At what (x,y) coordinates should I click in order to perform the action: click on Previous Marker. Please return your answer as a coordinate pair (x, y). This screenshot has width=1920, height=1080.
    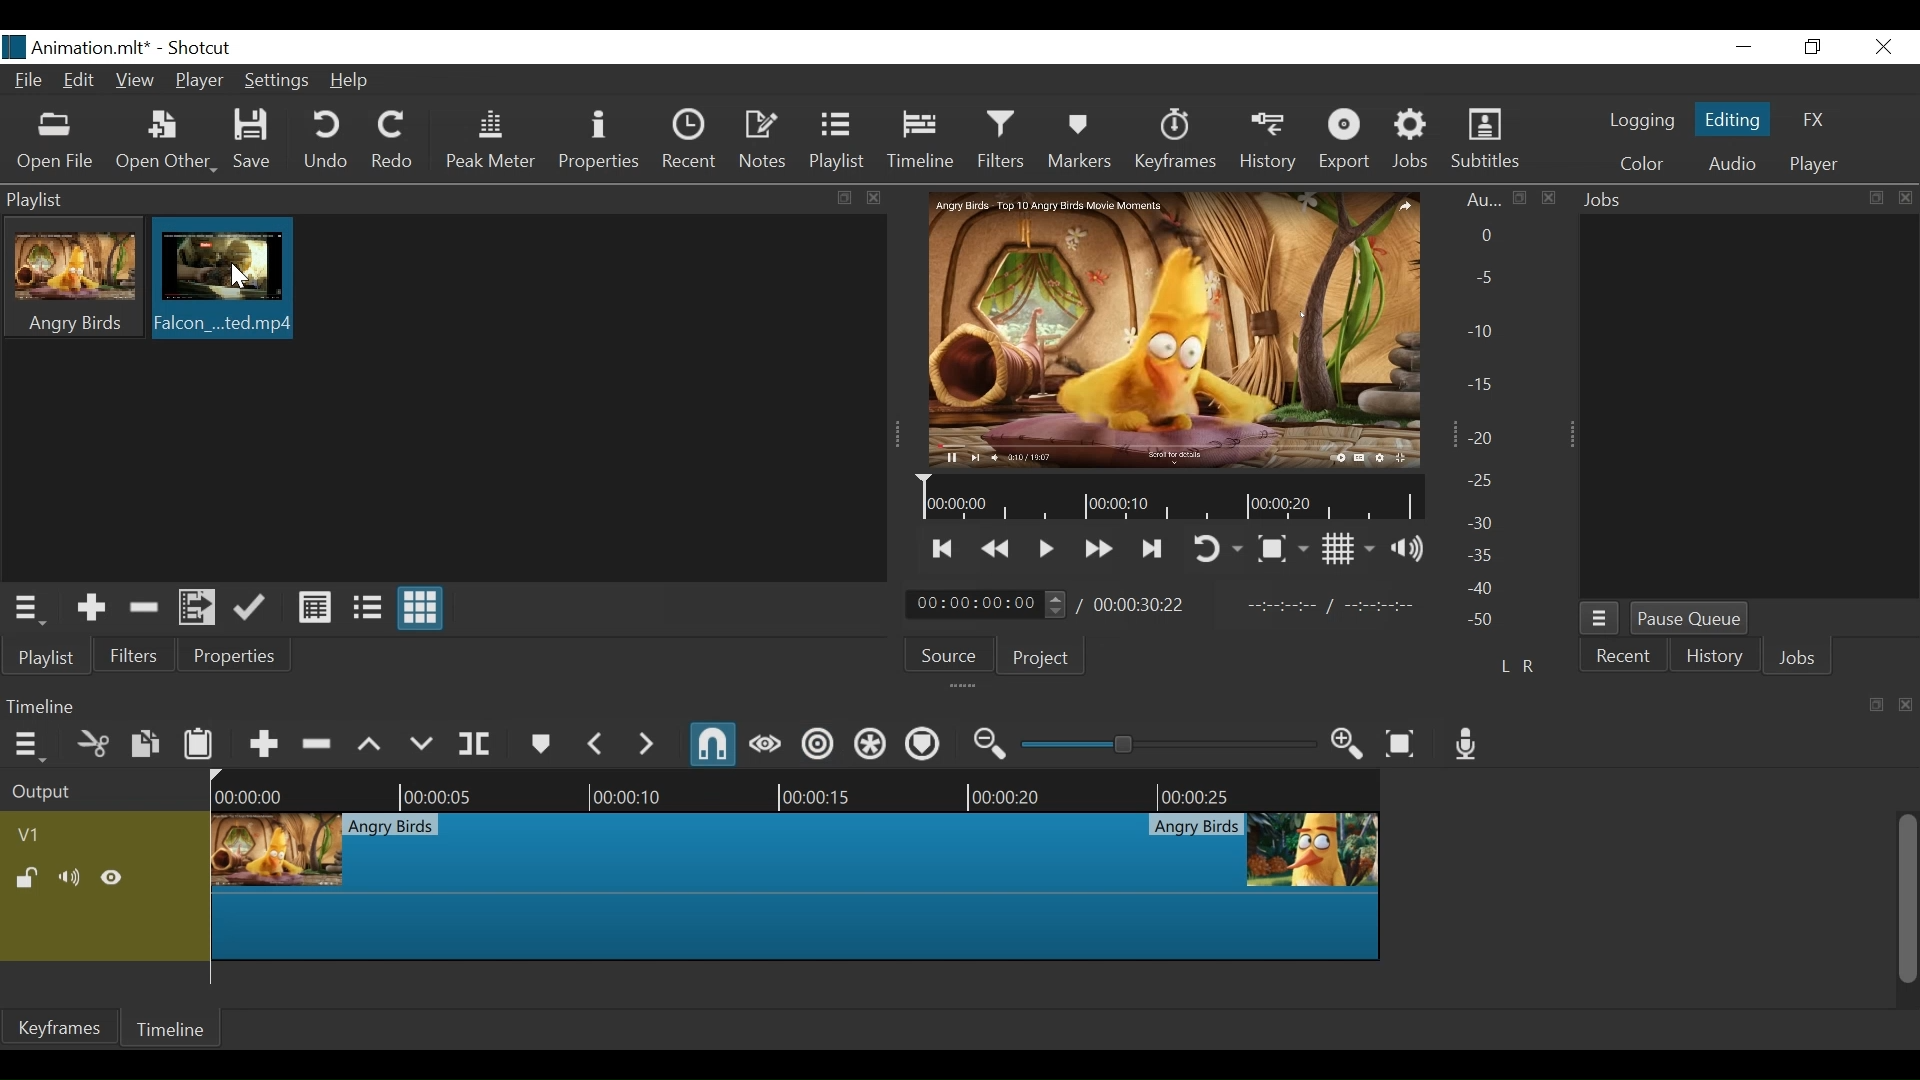
    Looking at the image, I should click on (595, 742).